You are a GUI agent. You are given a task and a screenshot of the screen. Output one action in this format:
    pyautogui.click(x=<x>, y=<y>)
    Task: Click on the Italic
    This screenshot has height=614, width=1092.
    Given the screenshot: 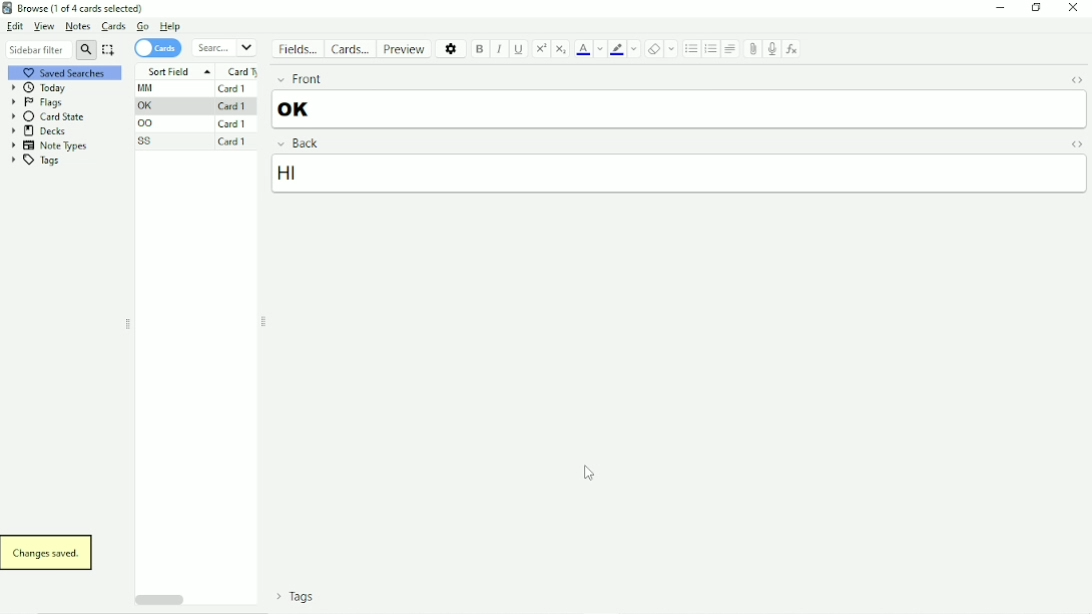 What is the action you would take?
    pyautogui.click(x=500, y=49)
    